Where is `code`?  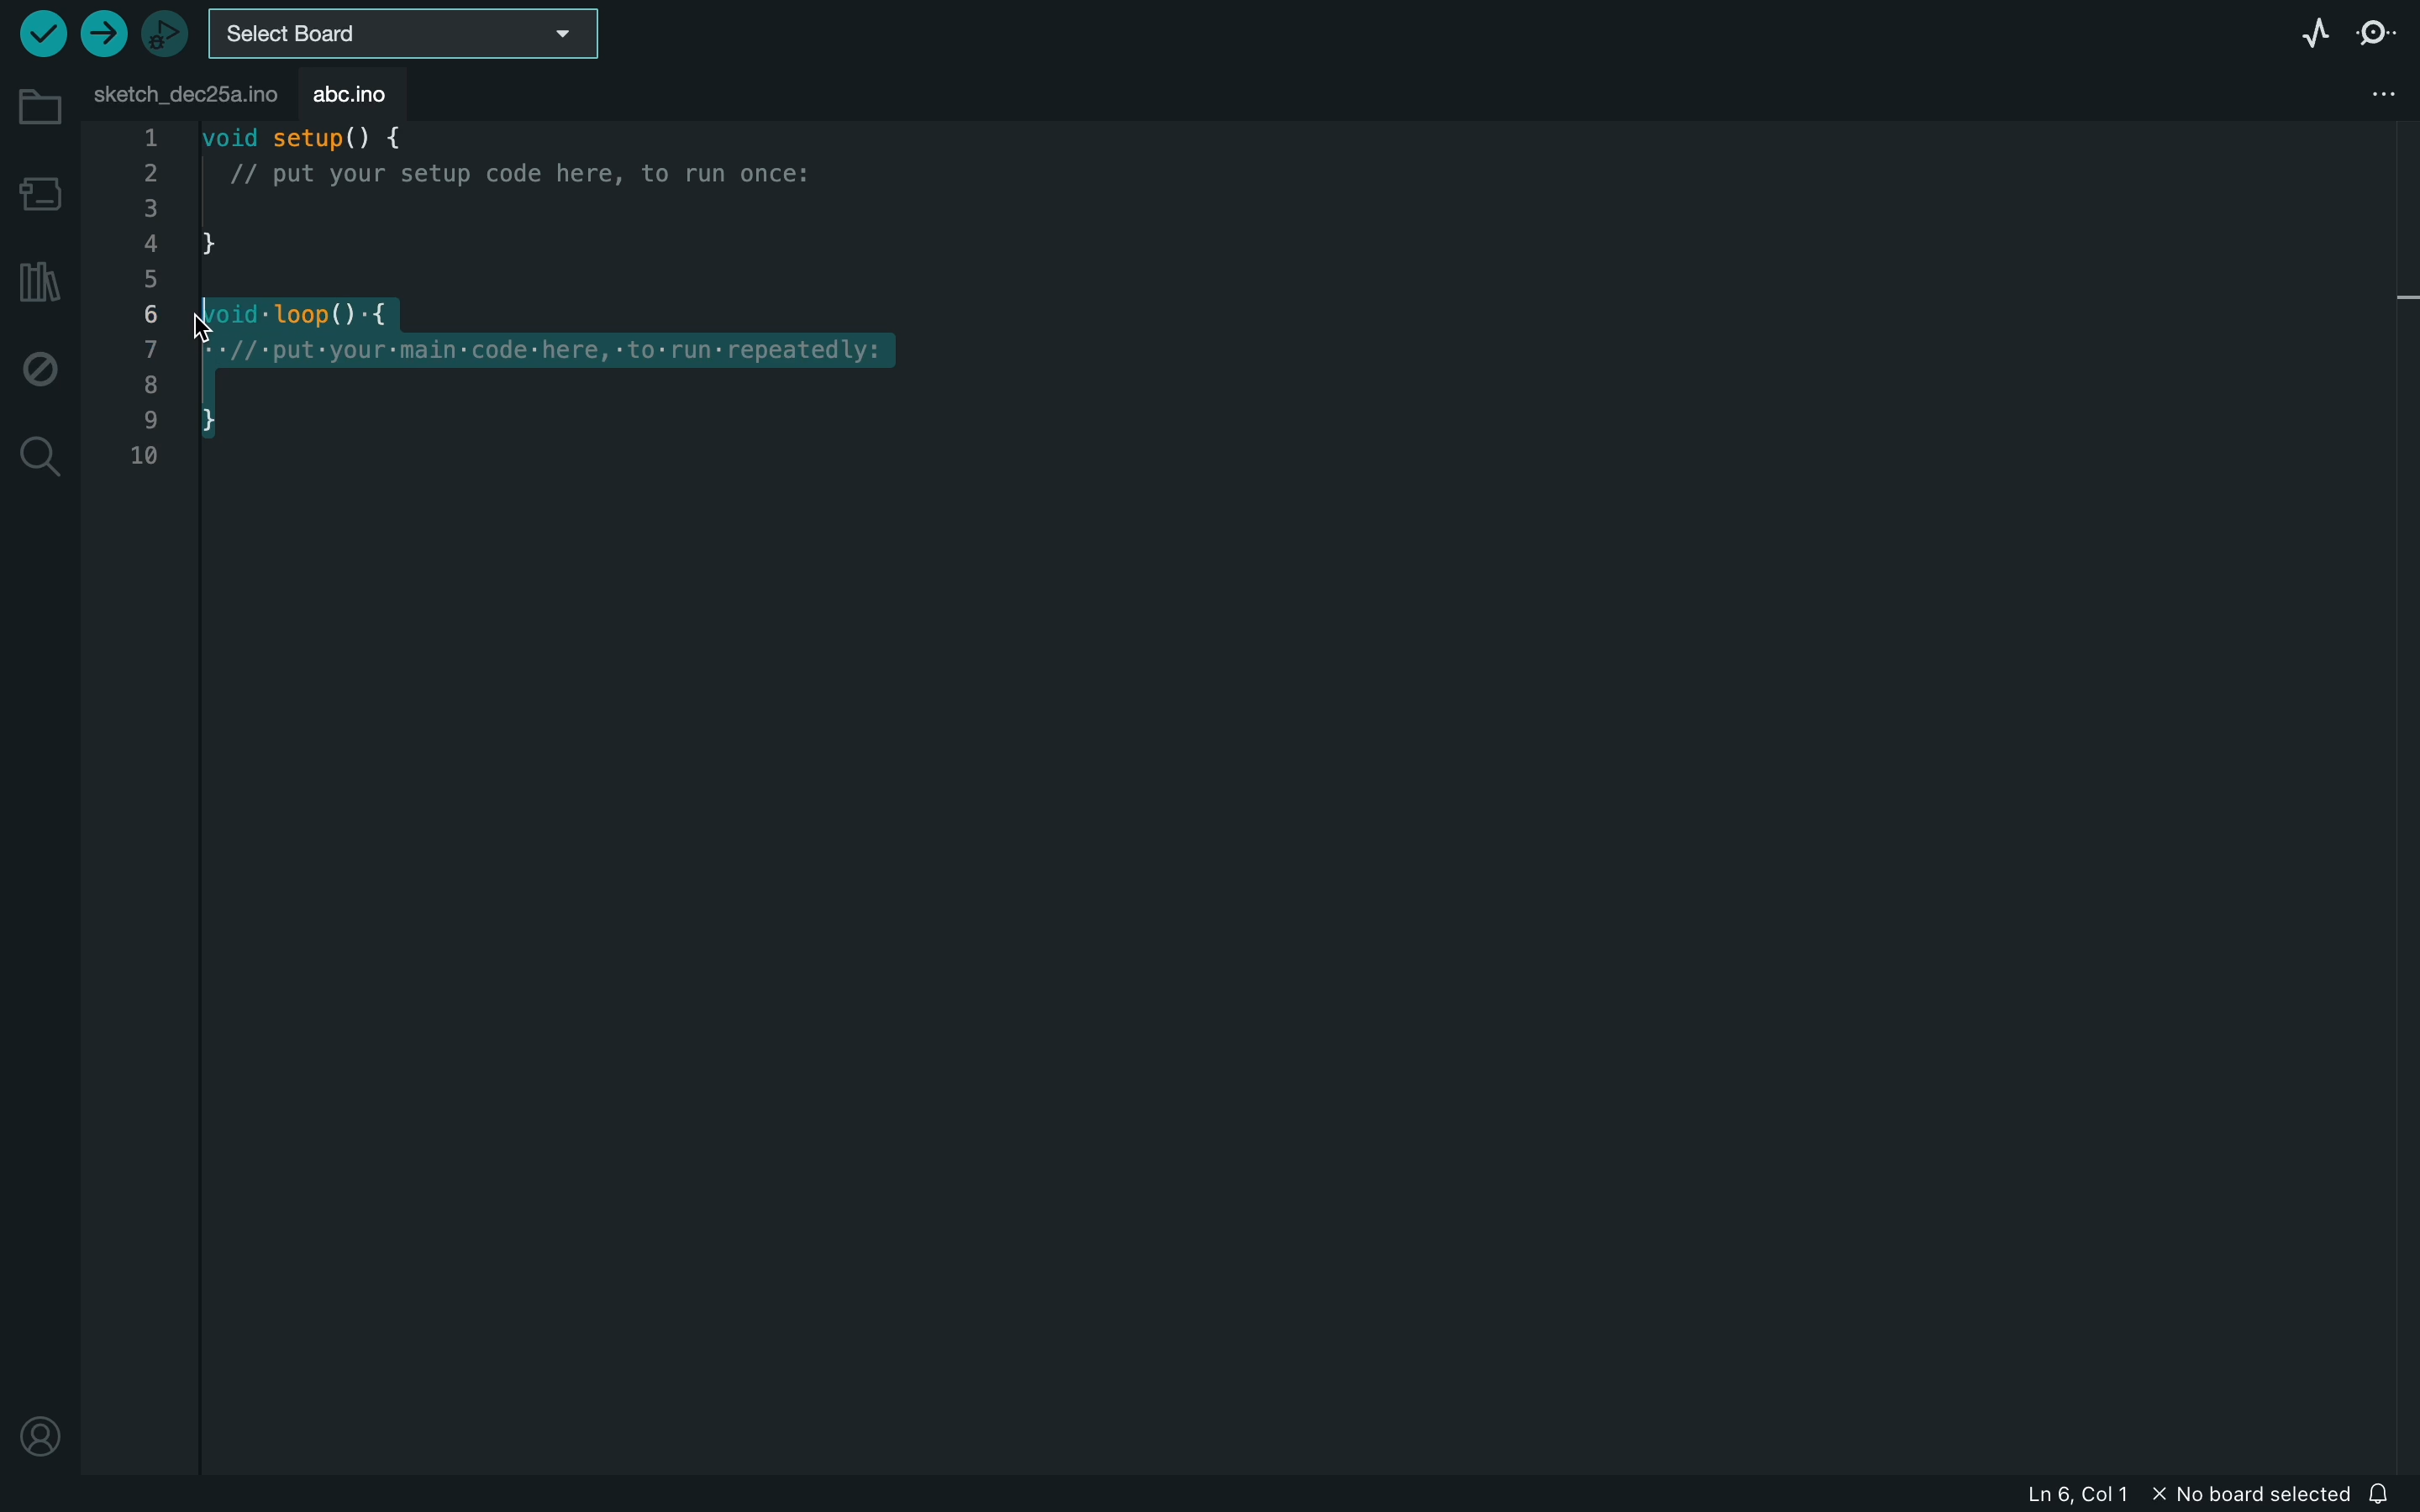
code is located at coordinates (629, 309).